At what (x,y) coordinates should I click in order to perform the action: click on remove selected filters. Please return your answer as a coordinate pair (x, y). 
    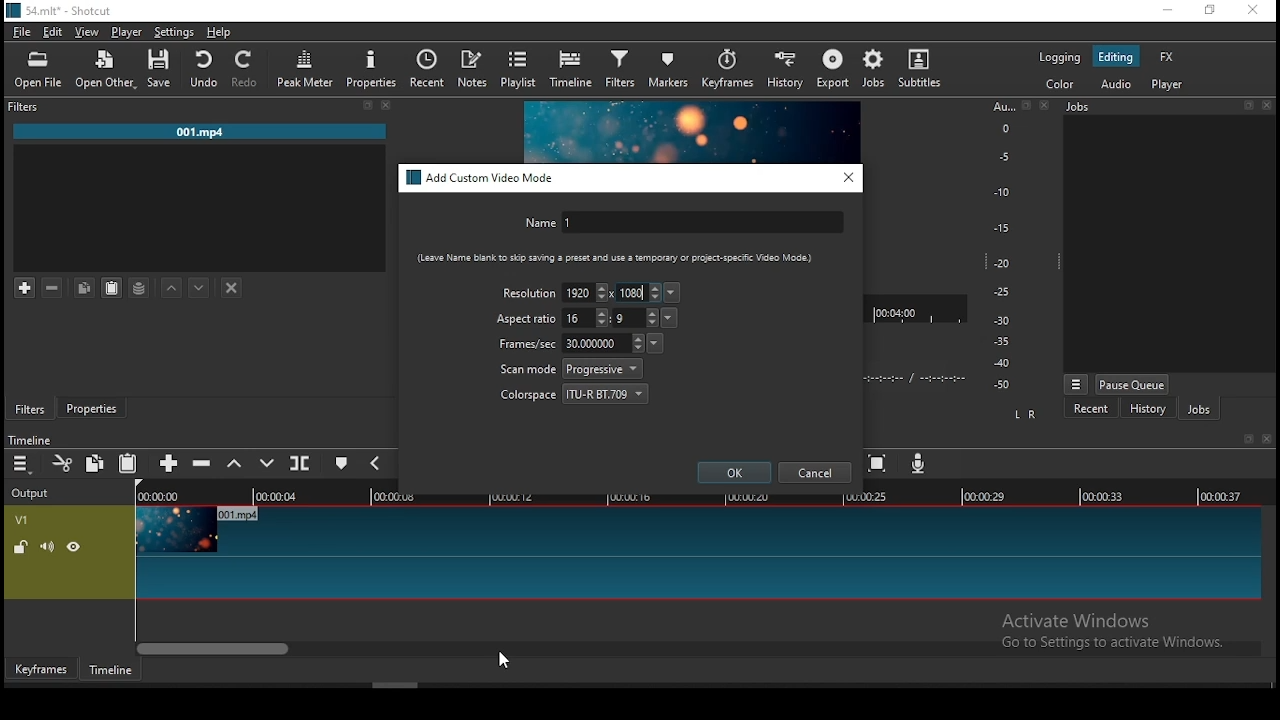
    Looking at the image, I should click on (53, 288).